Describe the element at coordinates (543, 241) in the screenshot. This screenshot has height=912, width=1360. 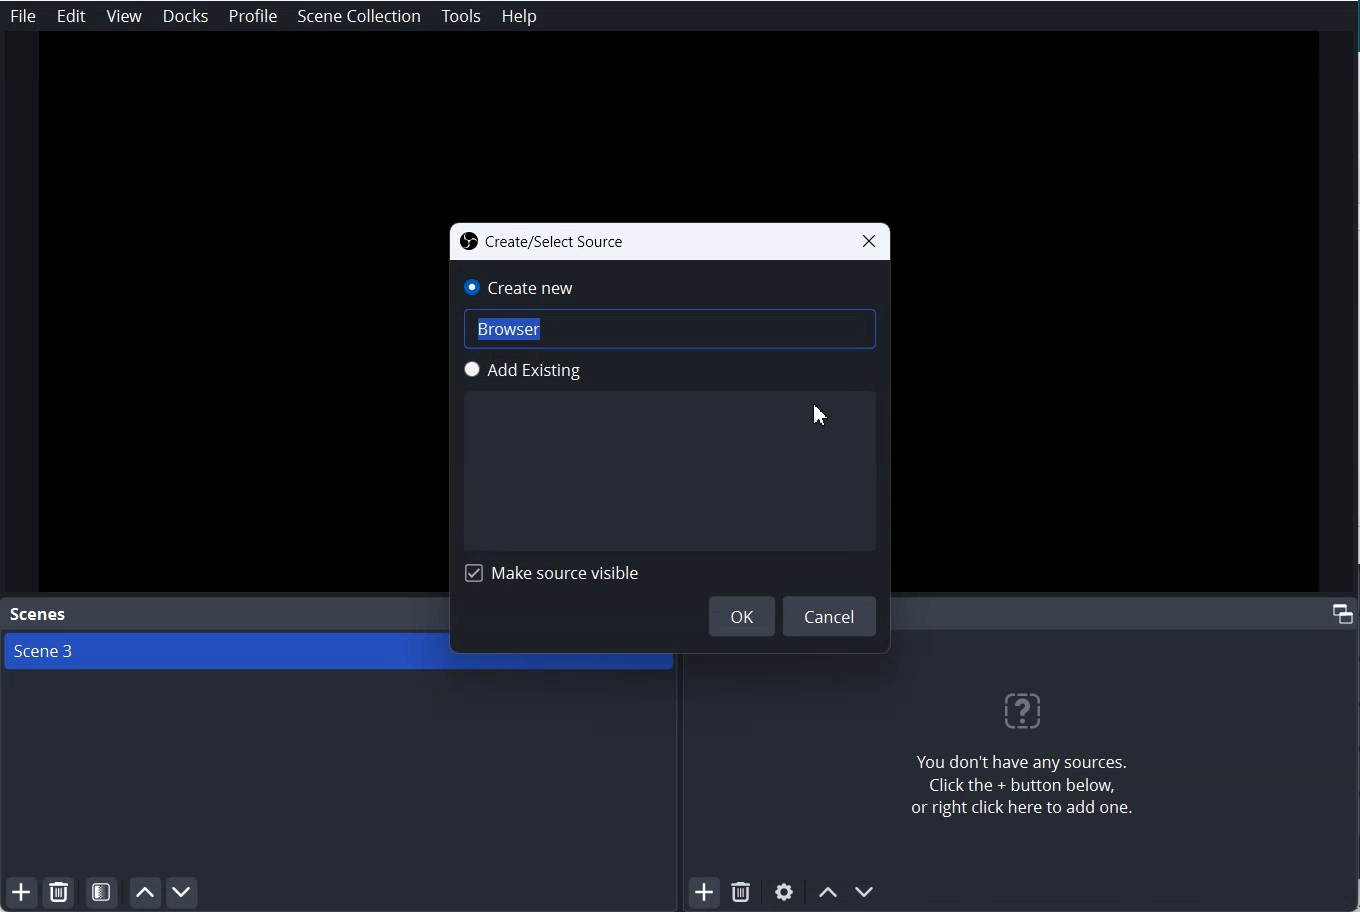
I see `Create/select source` at that location.